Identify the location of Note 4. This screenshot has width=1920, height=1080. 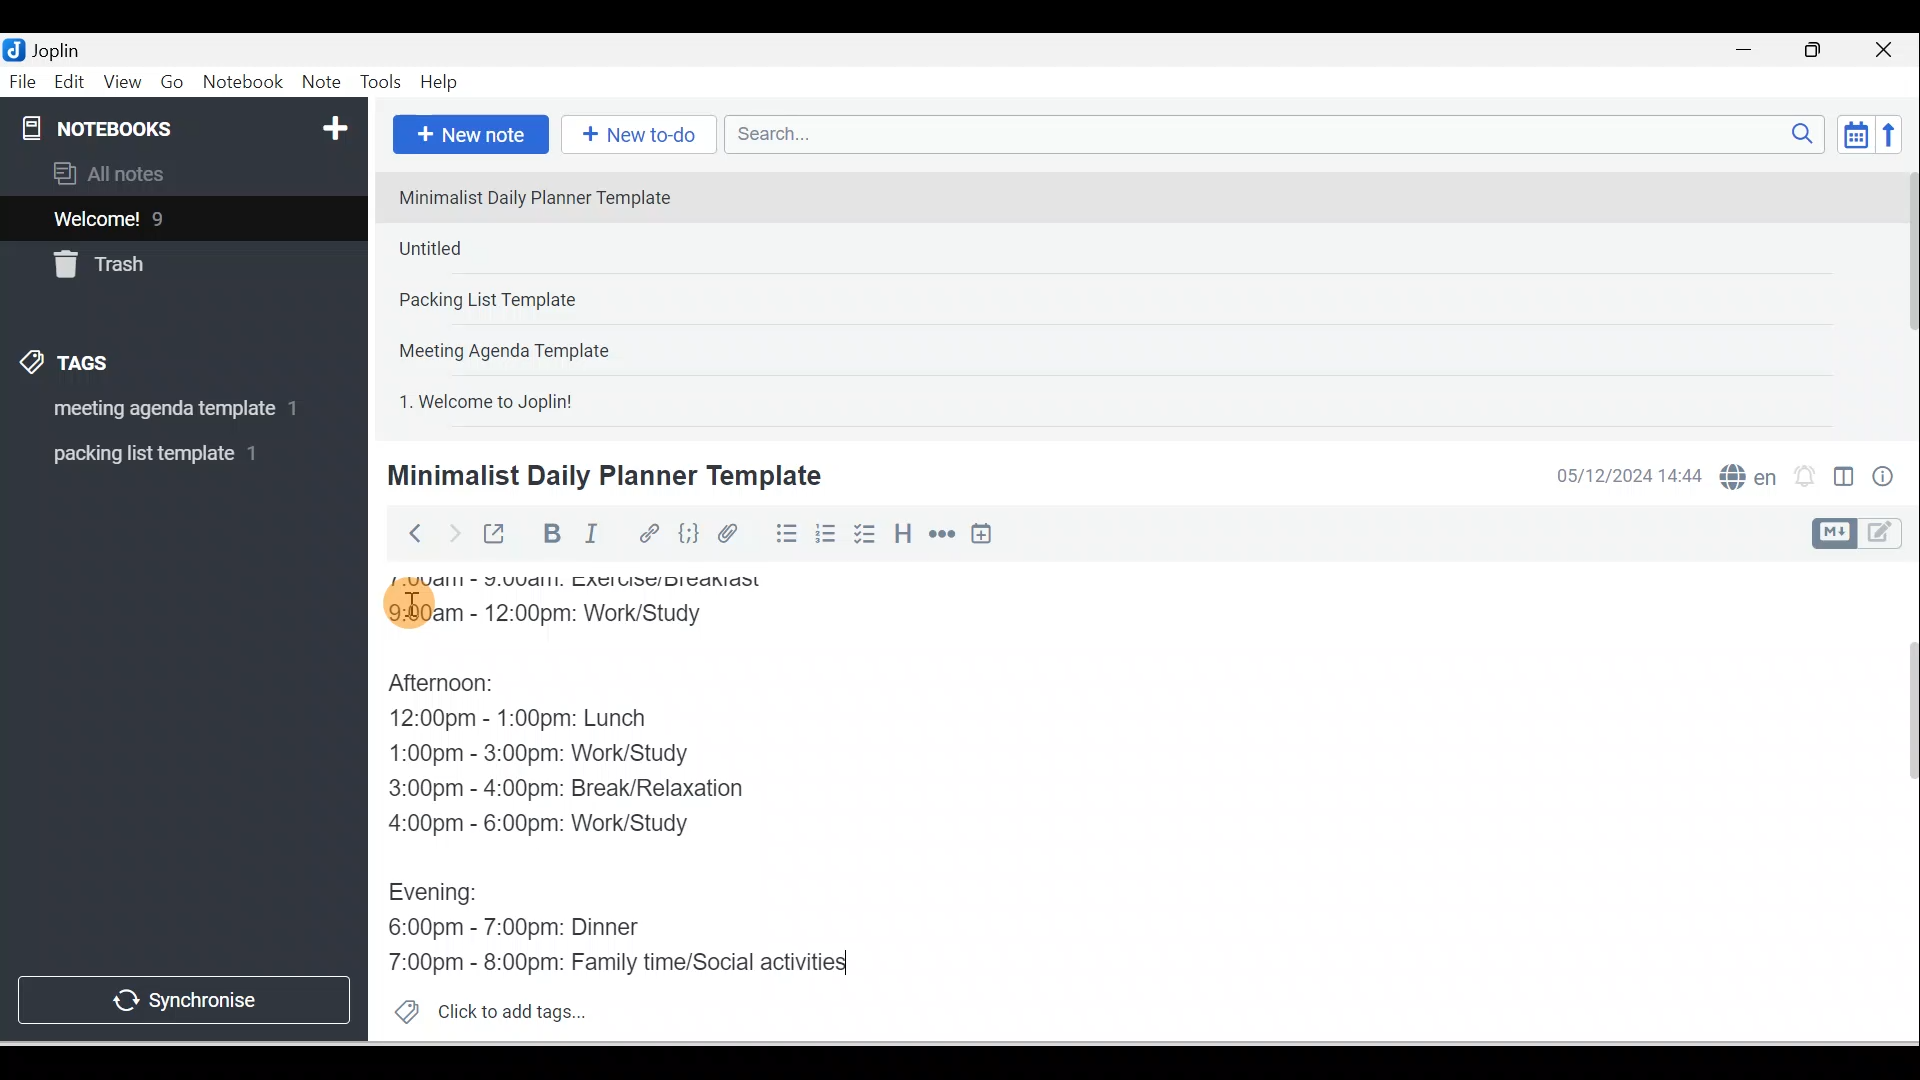
(532, 346).